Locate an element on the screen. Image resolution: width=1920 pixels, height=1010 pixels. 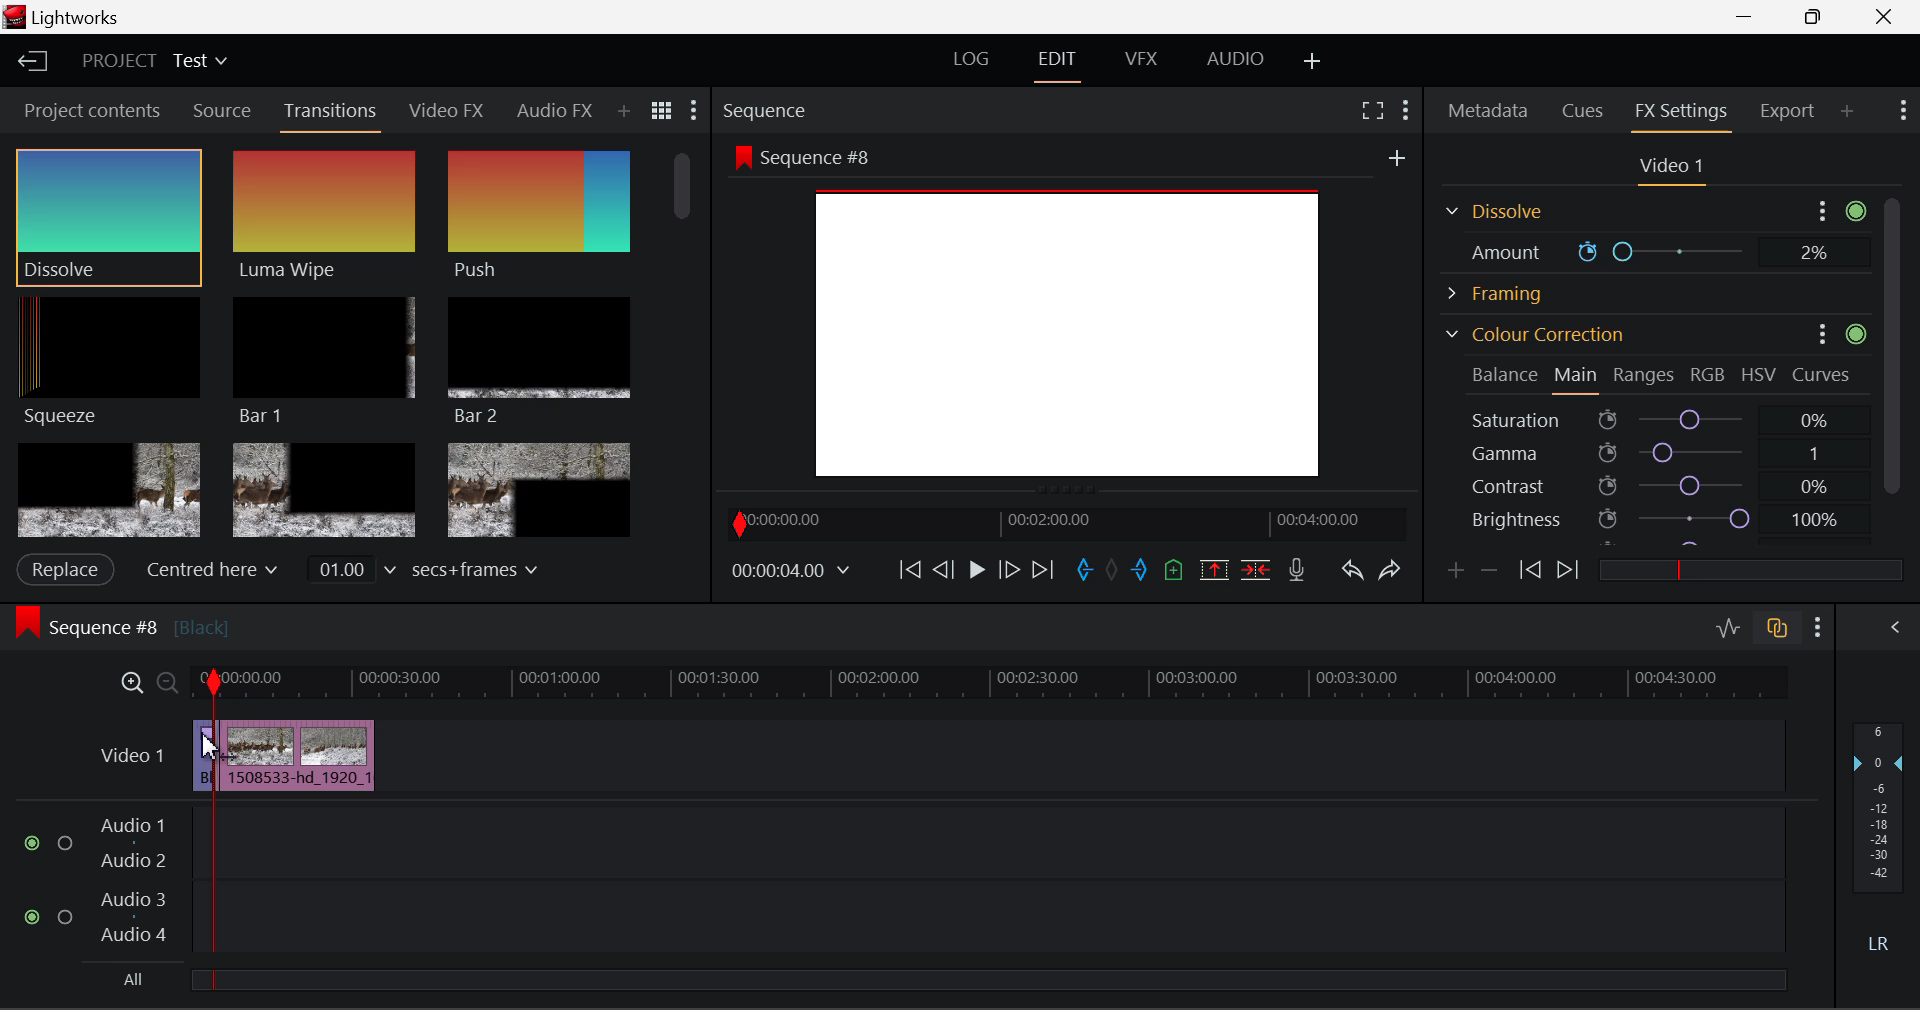
Audio Input Fields is located at coordinates (904, 882).